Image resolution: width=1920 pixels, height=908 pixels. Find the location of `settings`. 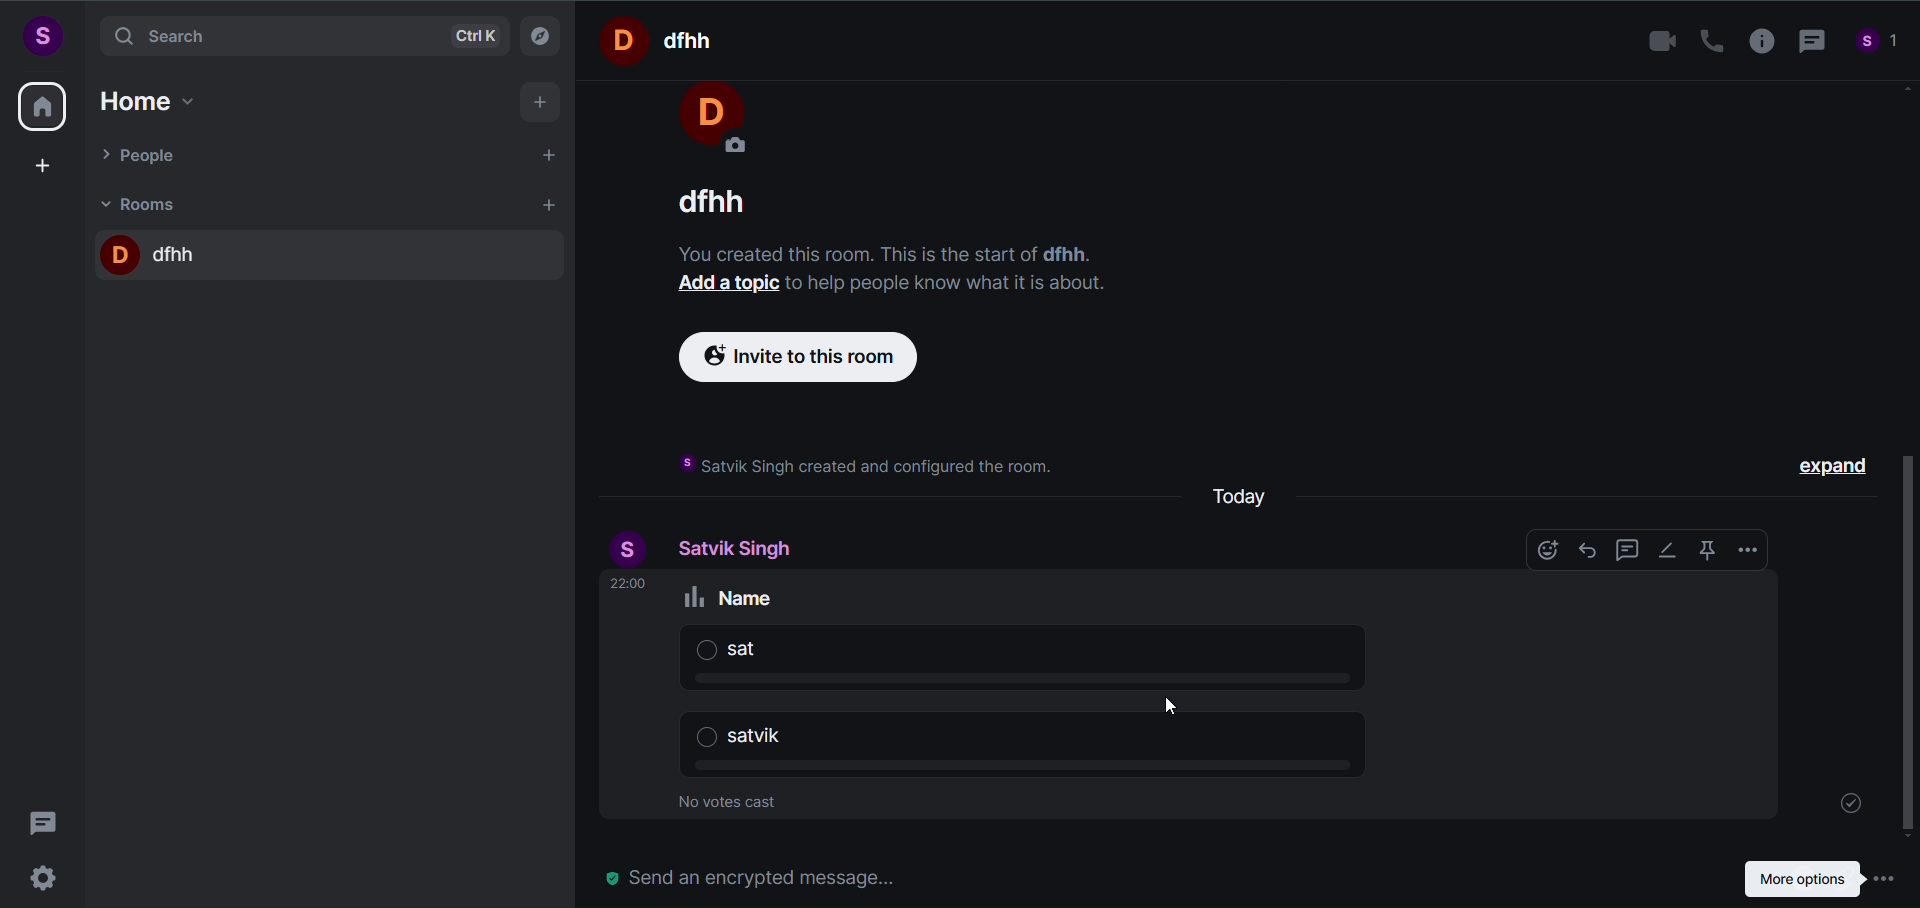

settings is located at coordinates (48, 875).